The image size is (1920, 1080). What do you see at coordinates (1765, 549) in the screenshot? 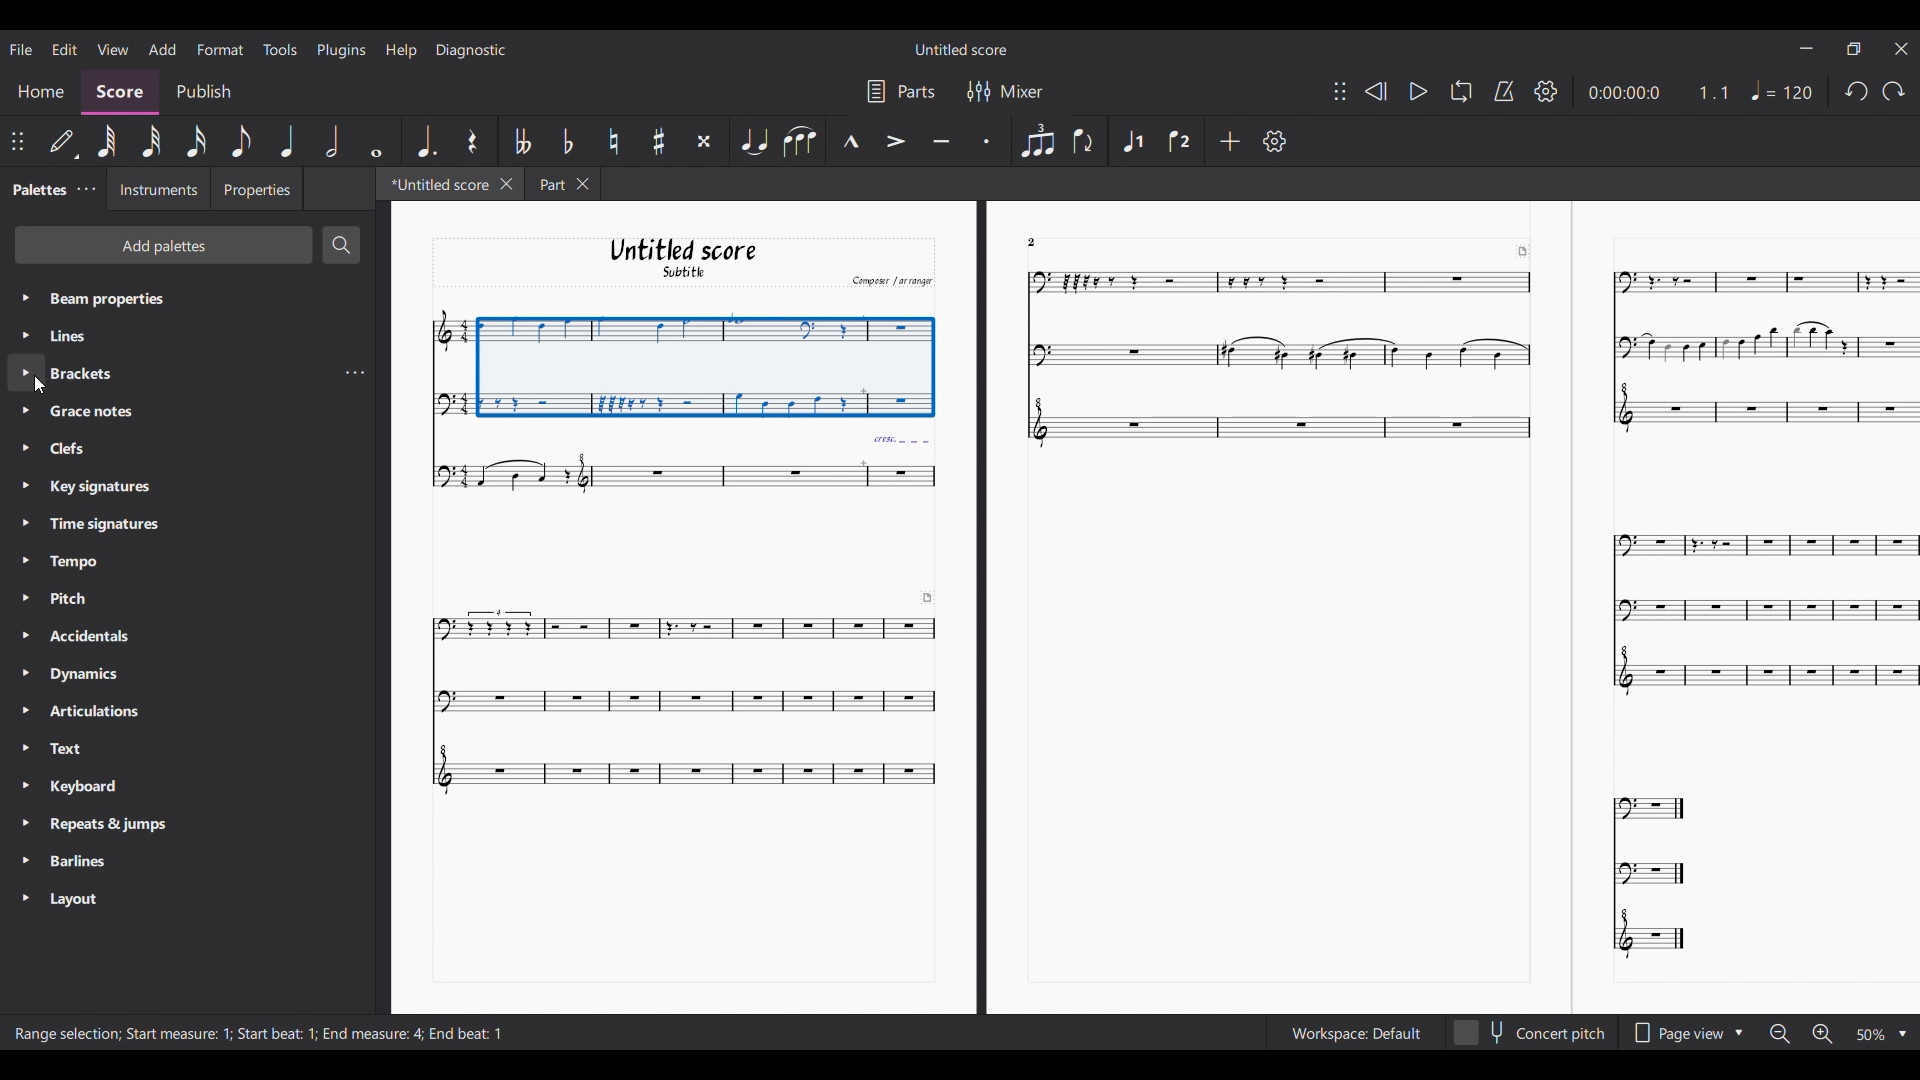
I see `` at bounding box center [1765, 549].